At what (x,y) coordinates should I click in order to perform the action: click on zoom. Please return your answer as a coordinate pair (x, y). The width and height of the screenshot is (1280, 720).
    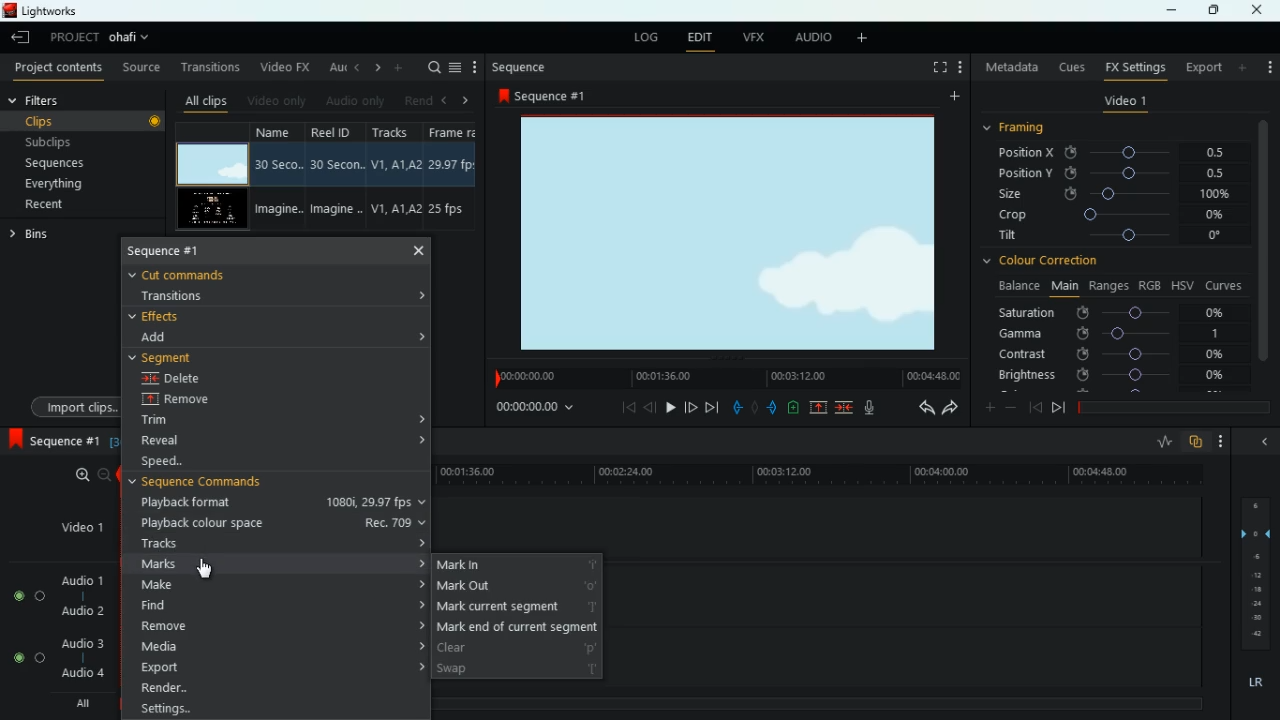
    Looking at the image, I should click on (87, 476).